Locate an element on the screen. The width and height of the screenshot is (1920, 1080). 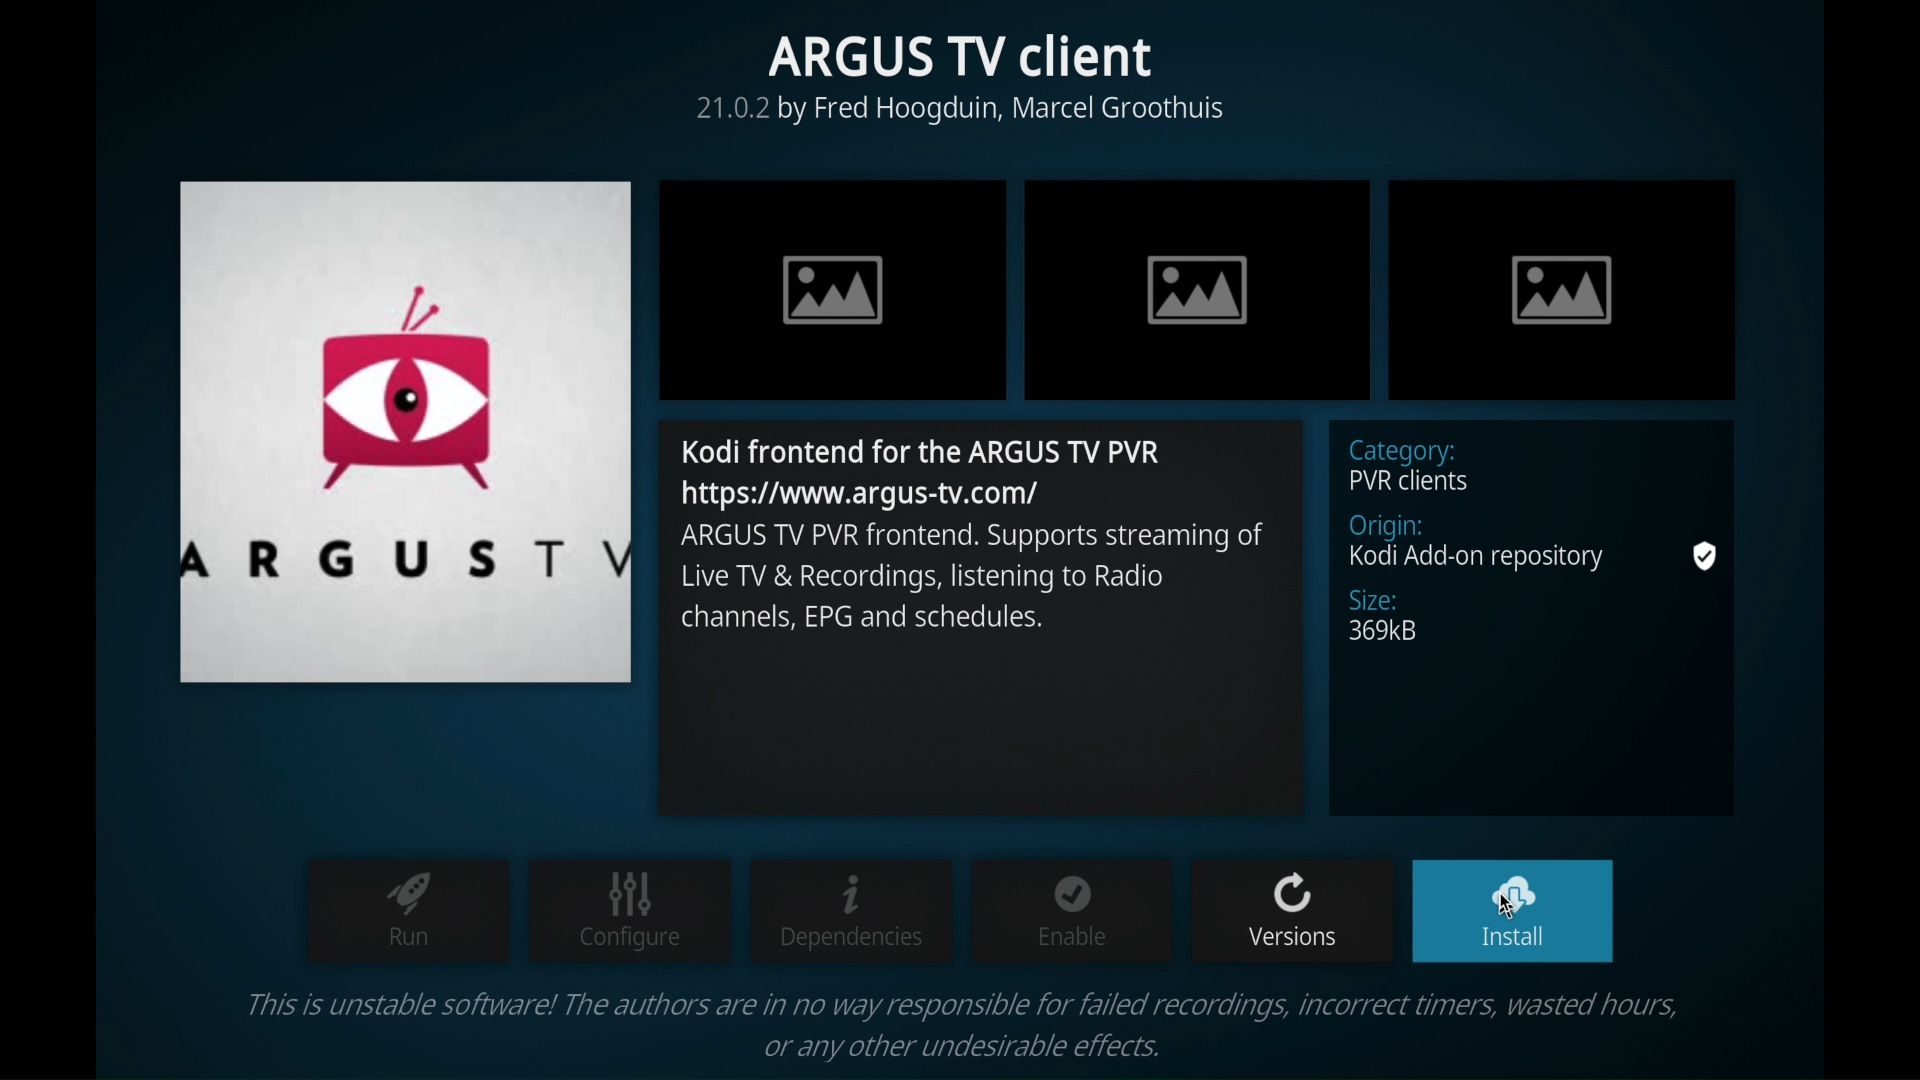
Origin.Kodi Add-on repository is located at coordinates (1475, 543).